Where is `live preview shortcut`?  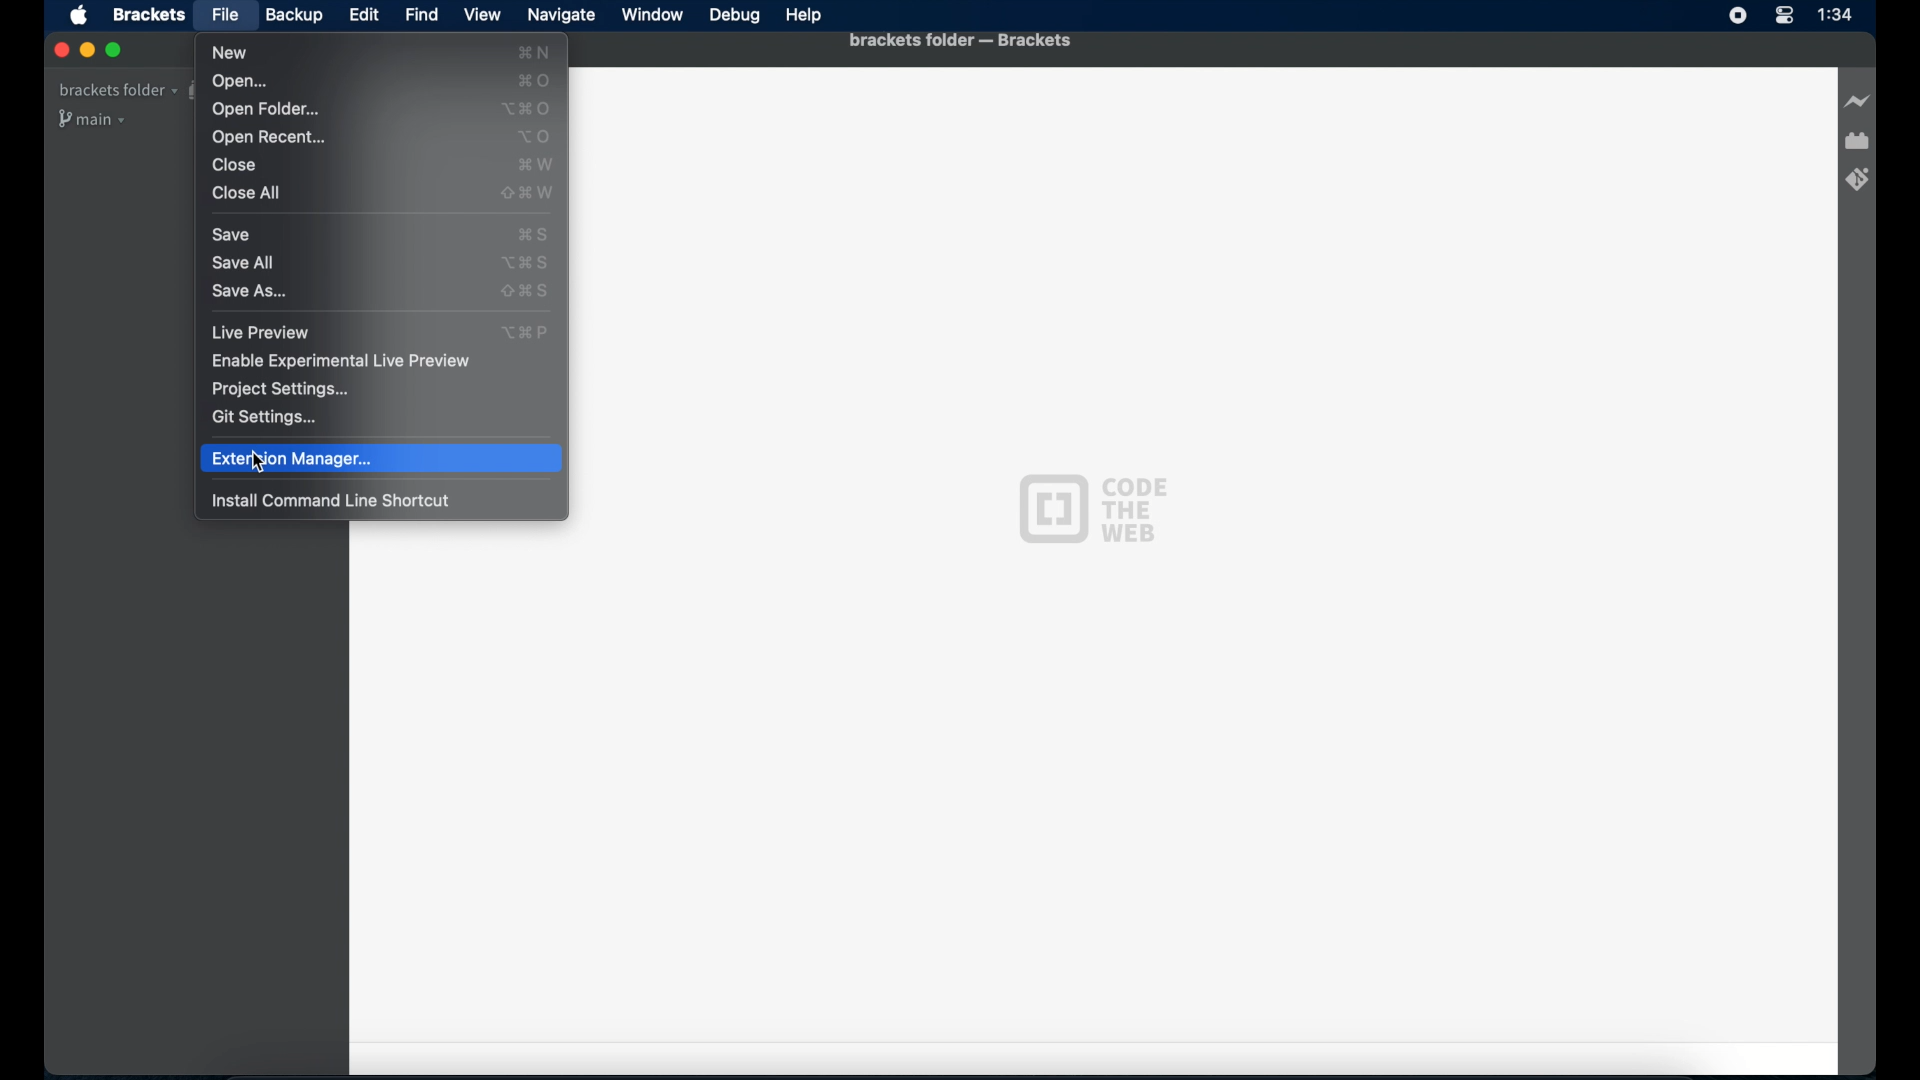 live preview shortcut is located at coordinates (524, 333).